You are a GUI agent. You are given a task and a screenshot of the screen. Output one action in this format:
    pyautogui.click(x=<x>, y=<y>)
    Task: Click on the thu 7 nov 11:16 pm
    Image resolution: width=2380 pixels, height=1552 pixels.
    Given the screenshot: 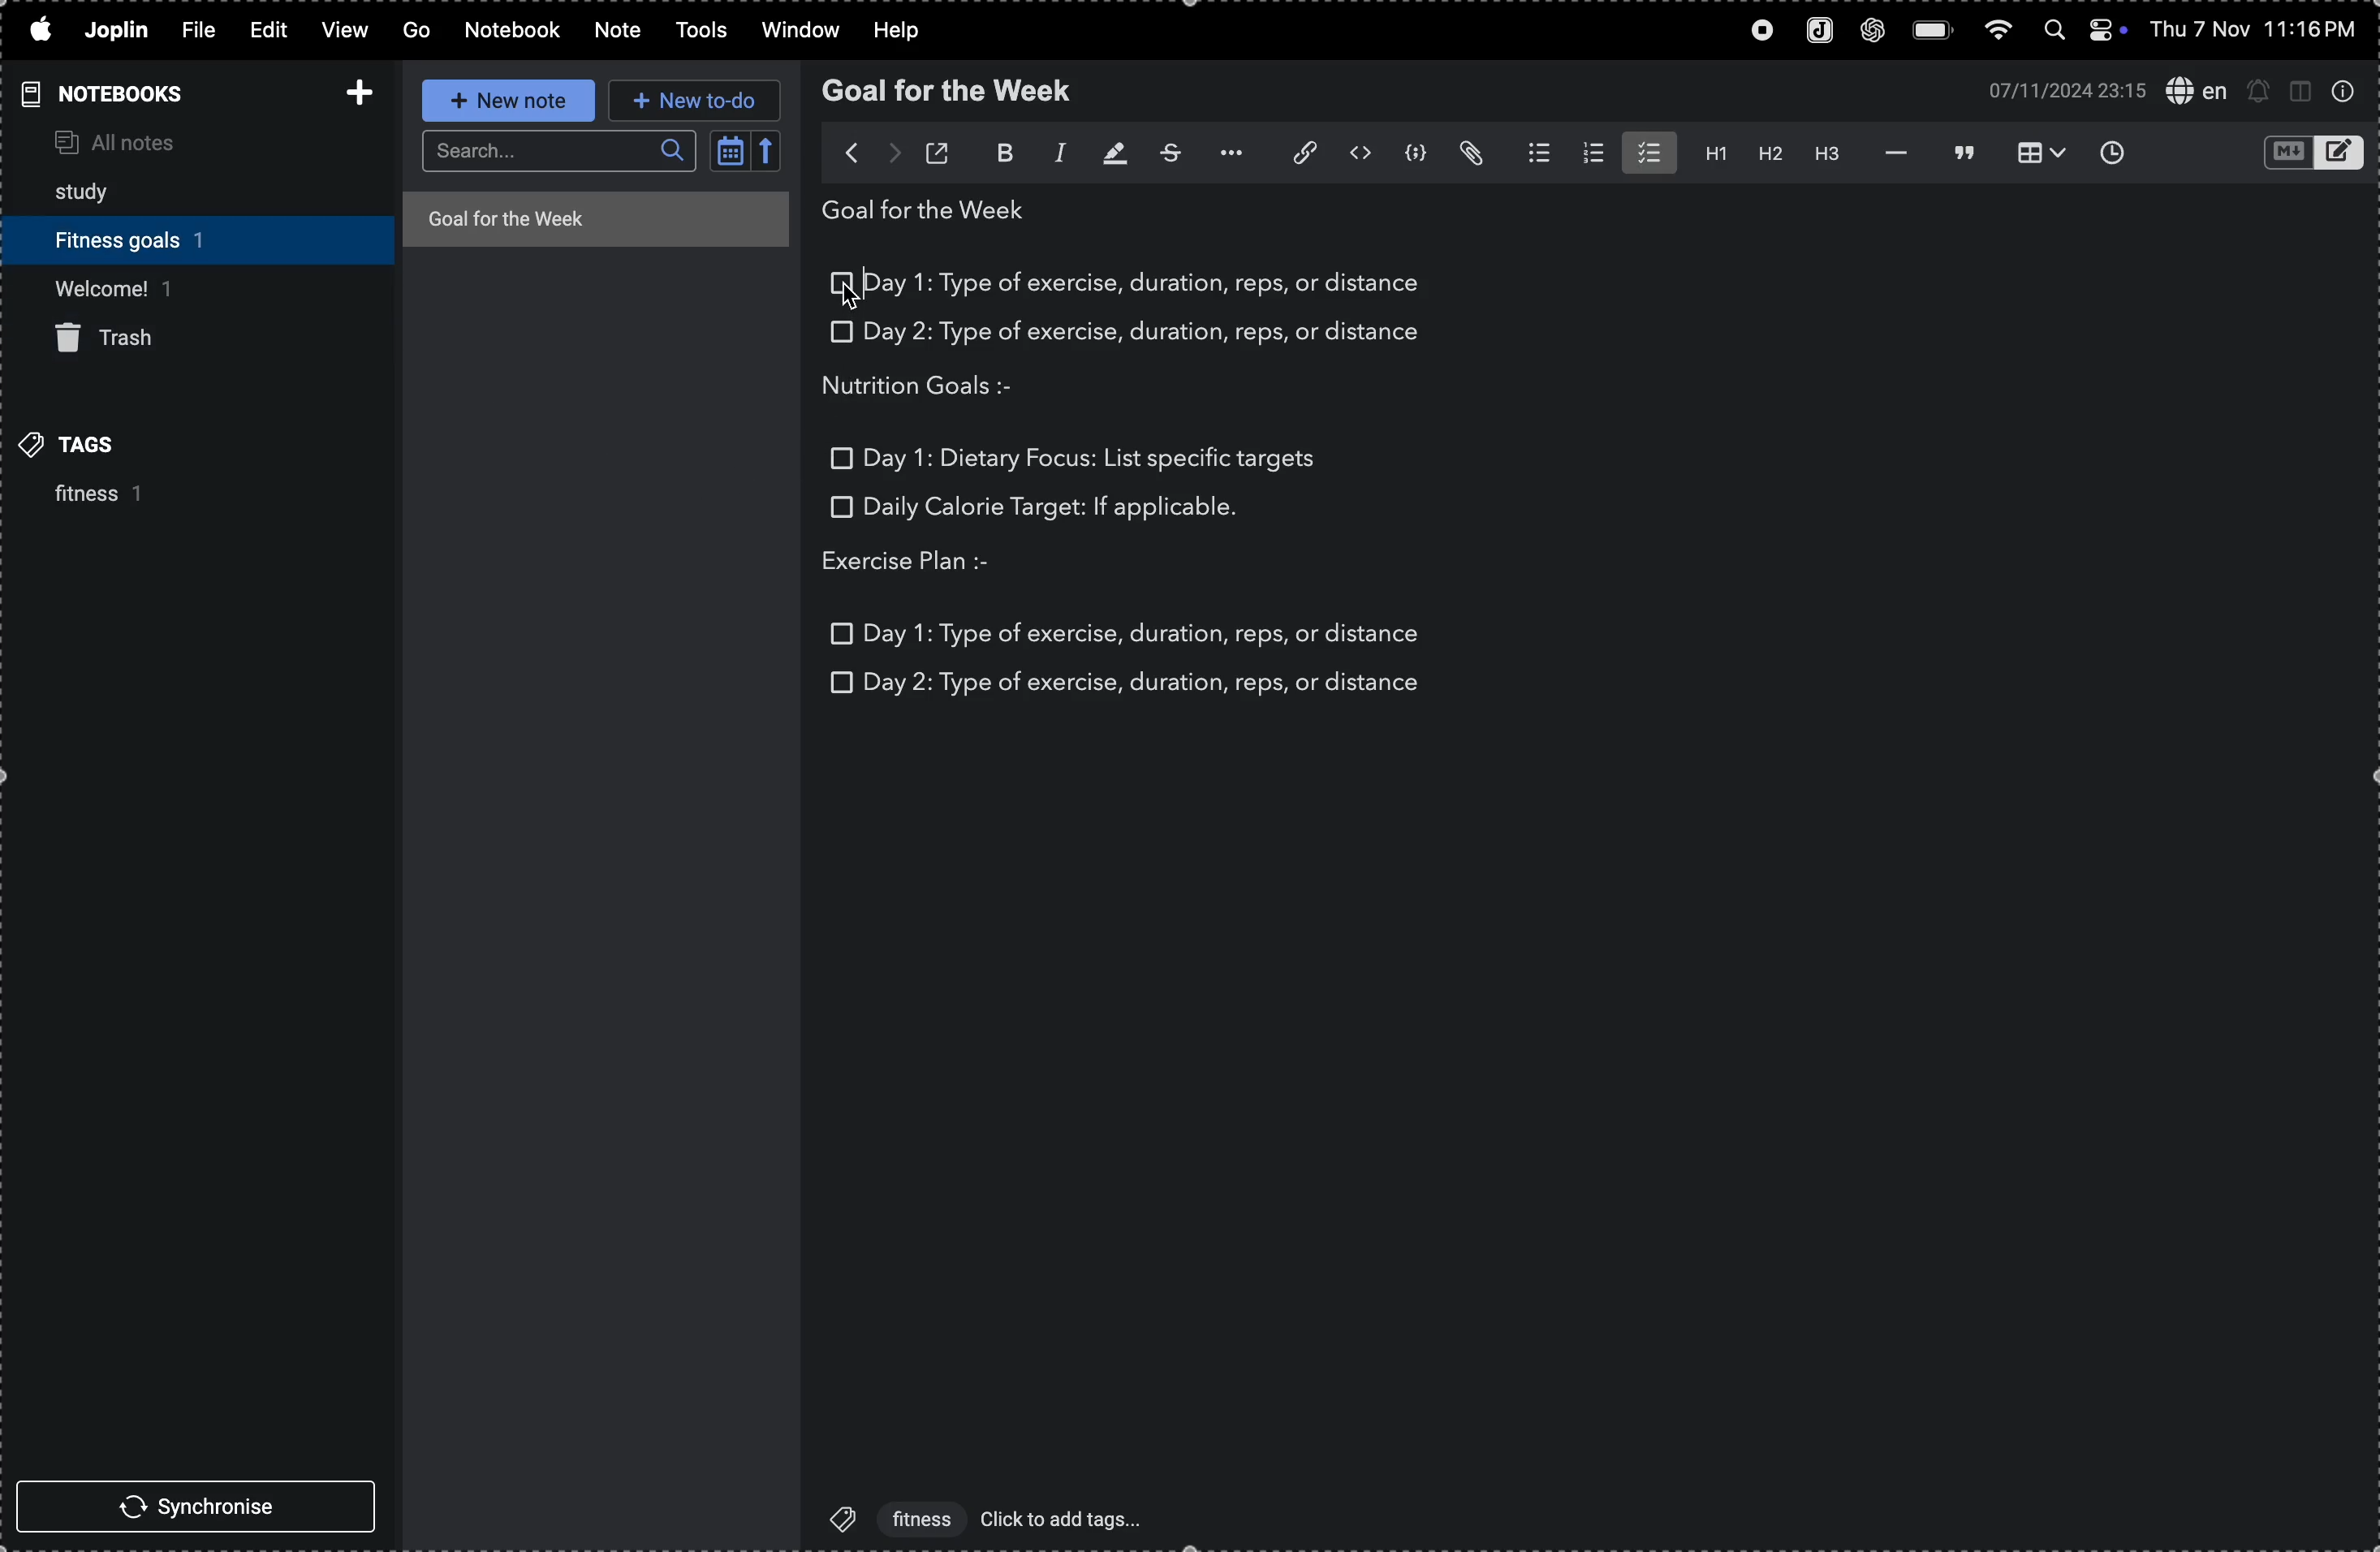 What is the action you would take?
    pyautogui.click(x=2262, y=30)
    